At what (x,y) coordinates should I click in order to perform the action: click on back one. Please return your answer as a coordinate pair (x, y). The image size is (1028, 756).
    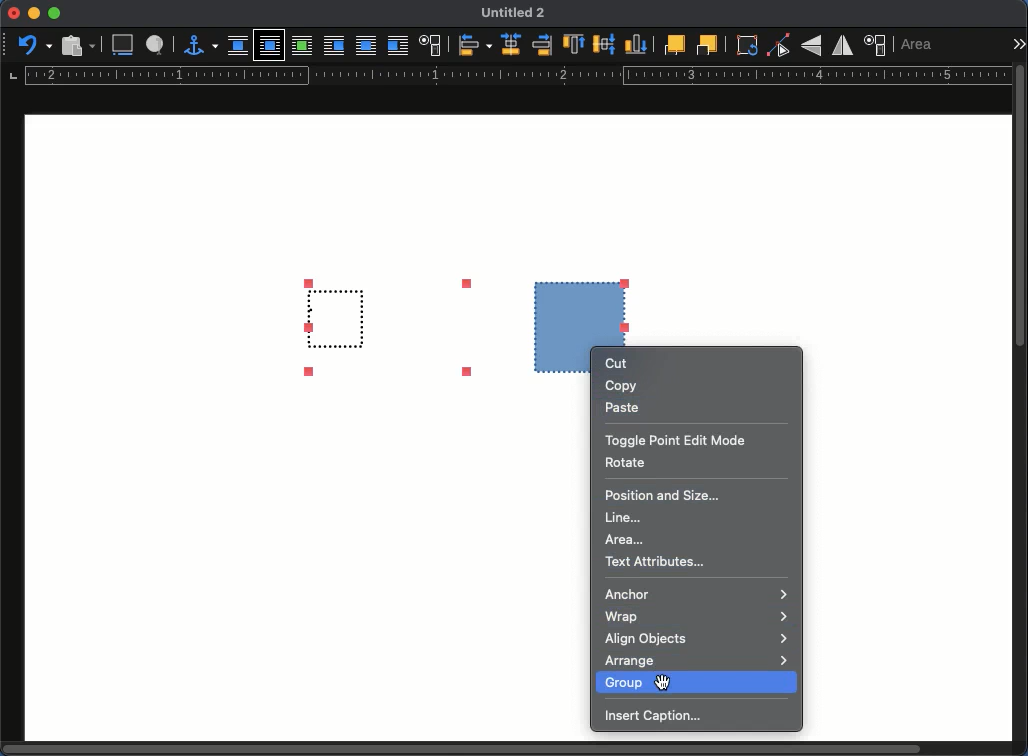
    Looking at the image, I should click on (707, 46).